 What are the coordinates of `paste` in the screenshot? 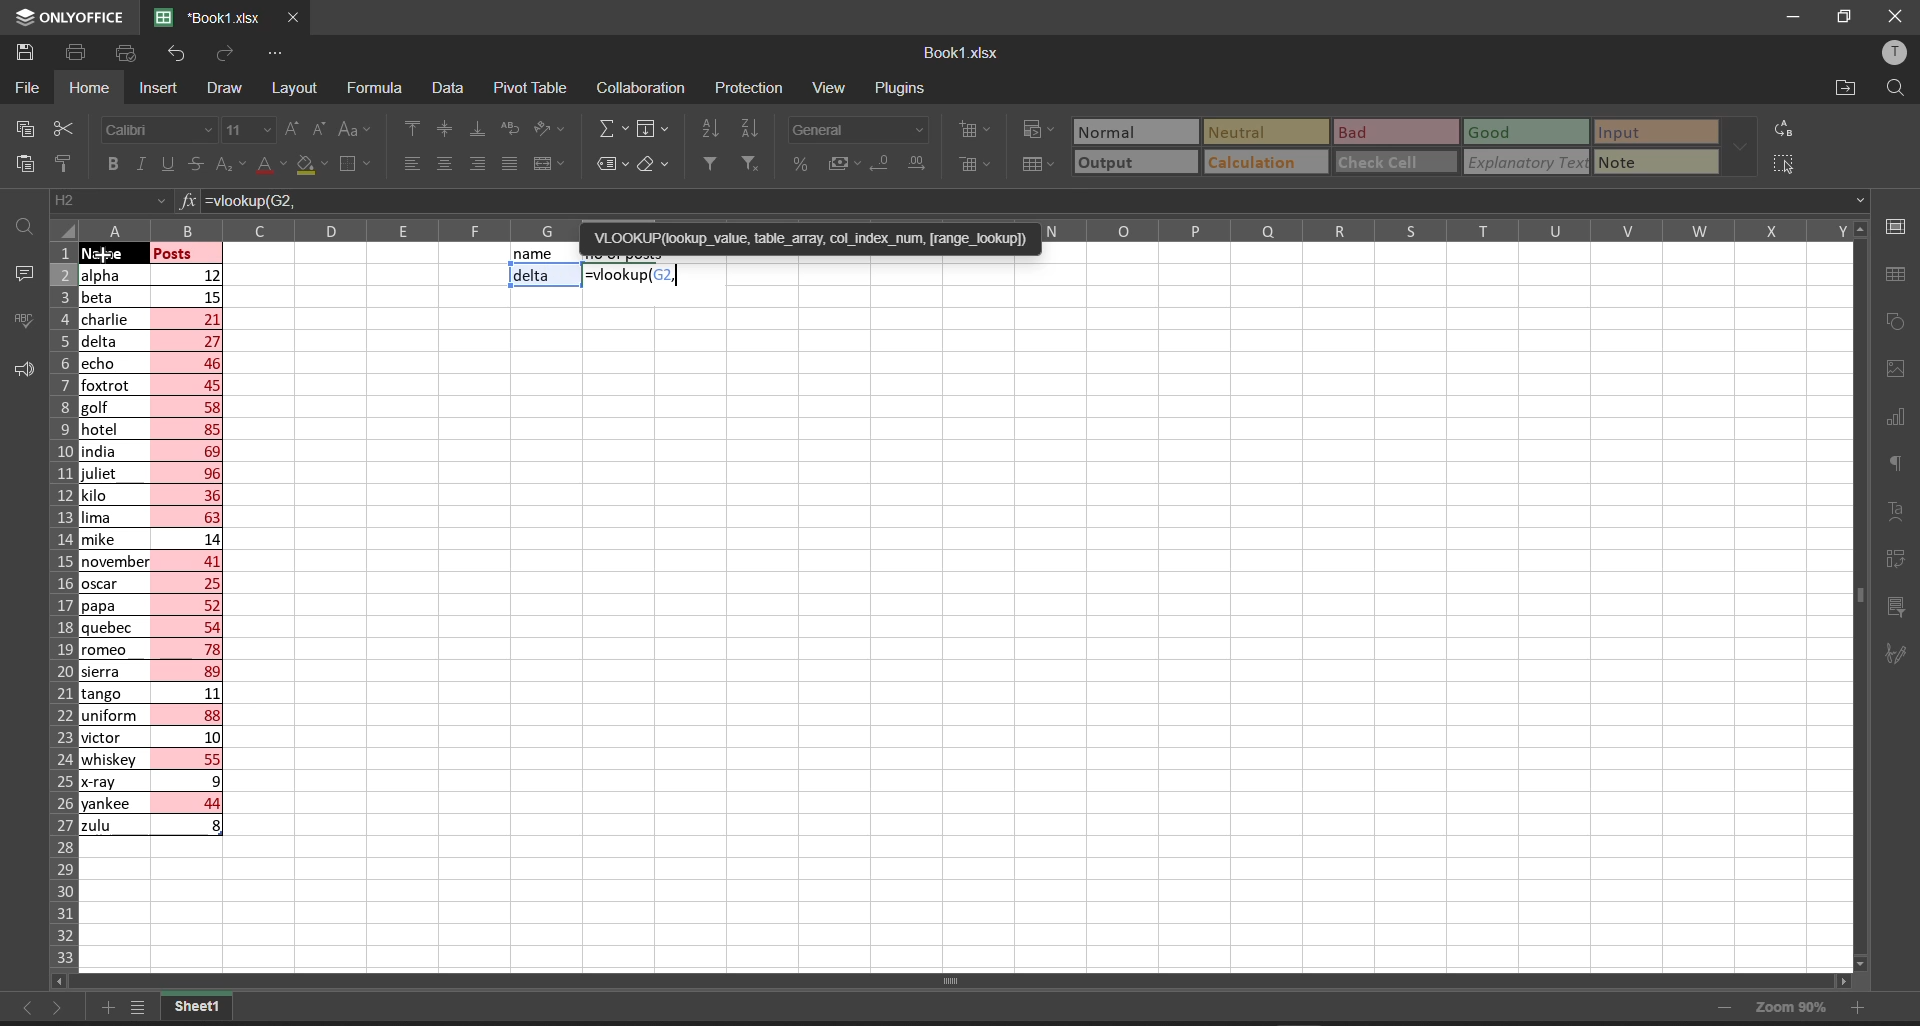 It's located at (20, 163).